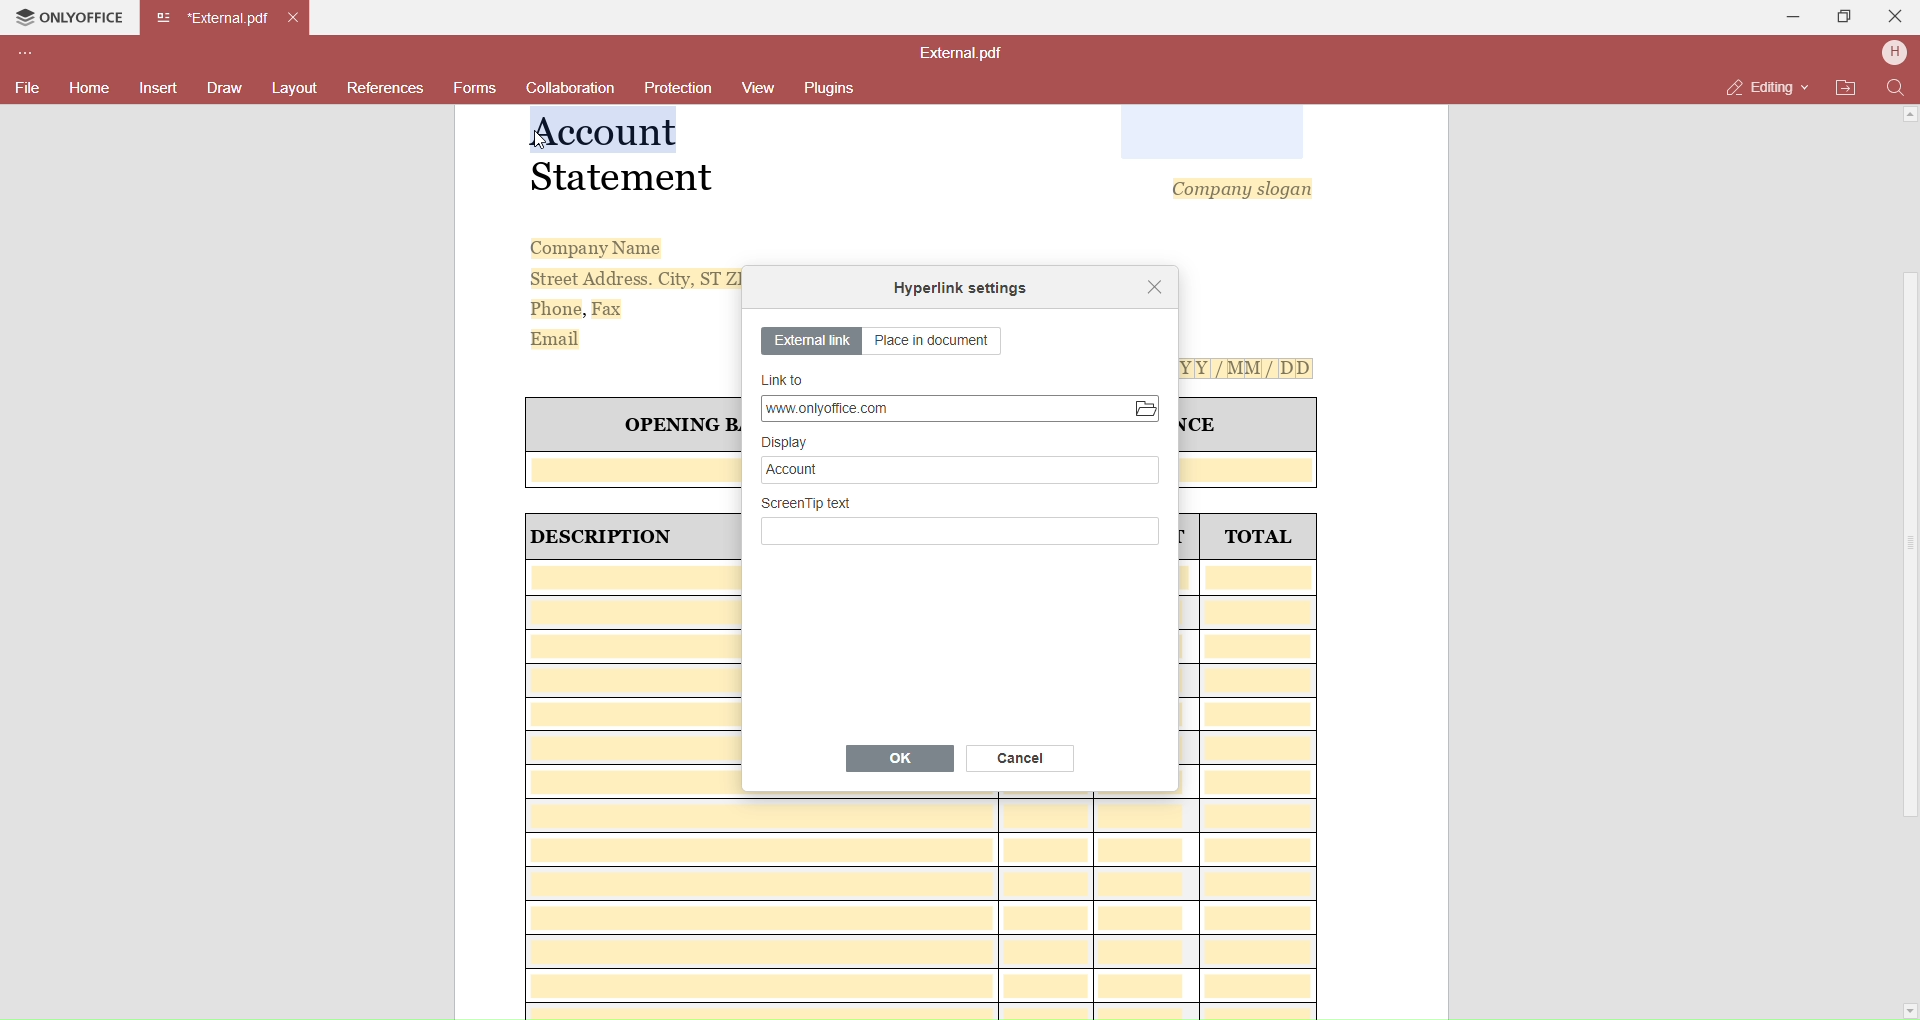 This screenshot has height=1020, width=1920. I want to click on Close Tab, so click(300, 16).